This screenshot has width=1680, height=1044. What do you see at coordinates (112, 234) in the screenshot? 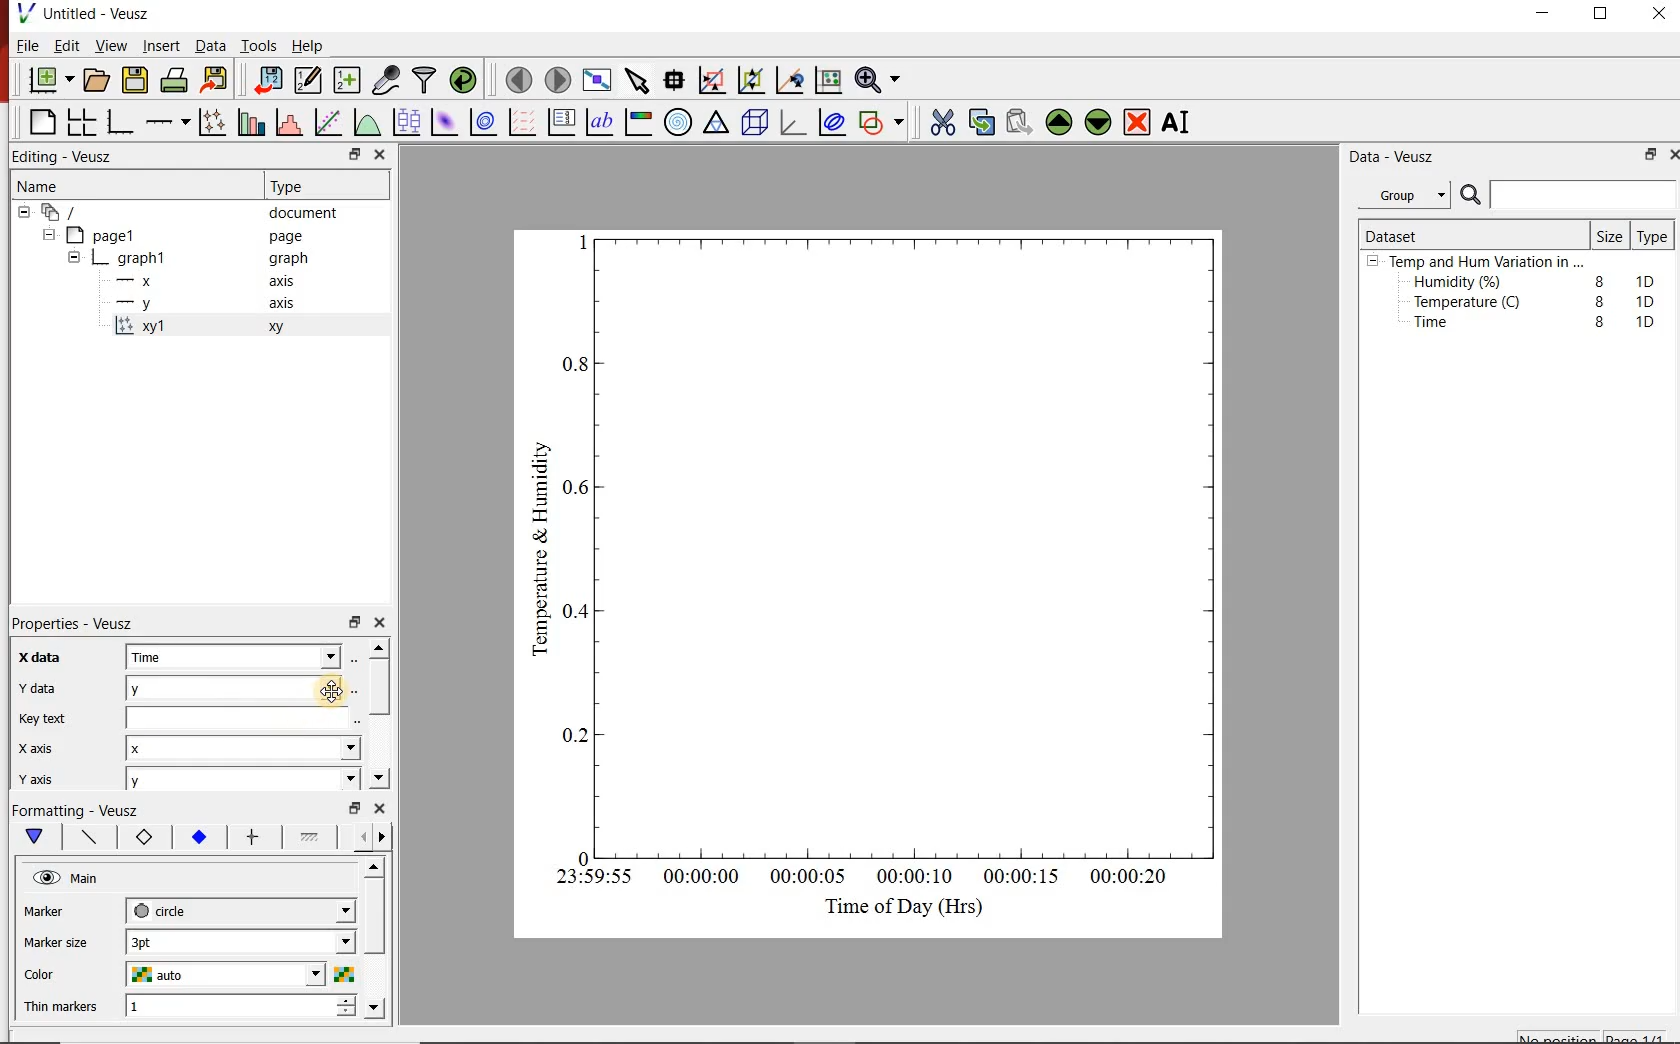
I see `page1` at bounding box center [112, 234].